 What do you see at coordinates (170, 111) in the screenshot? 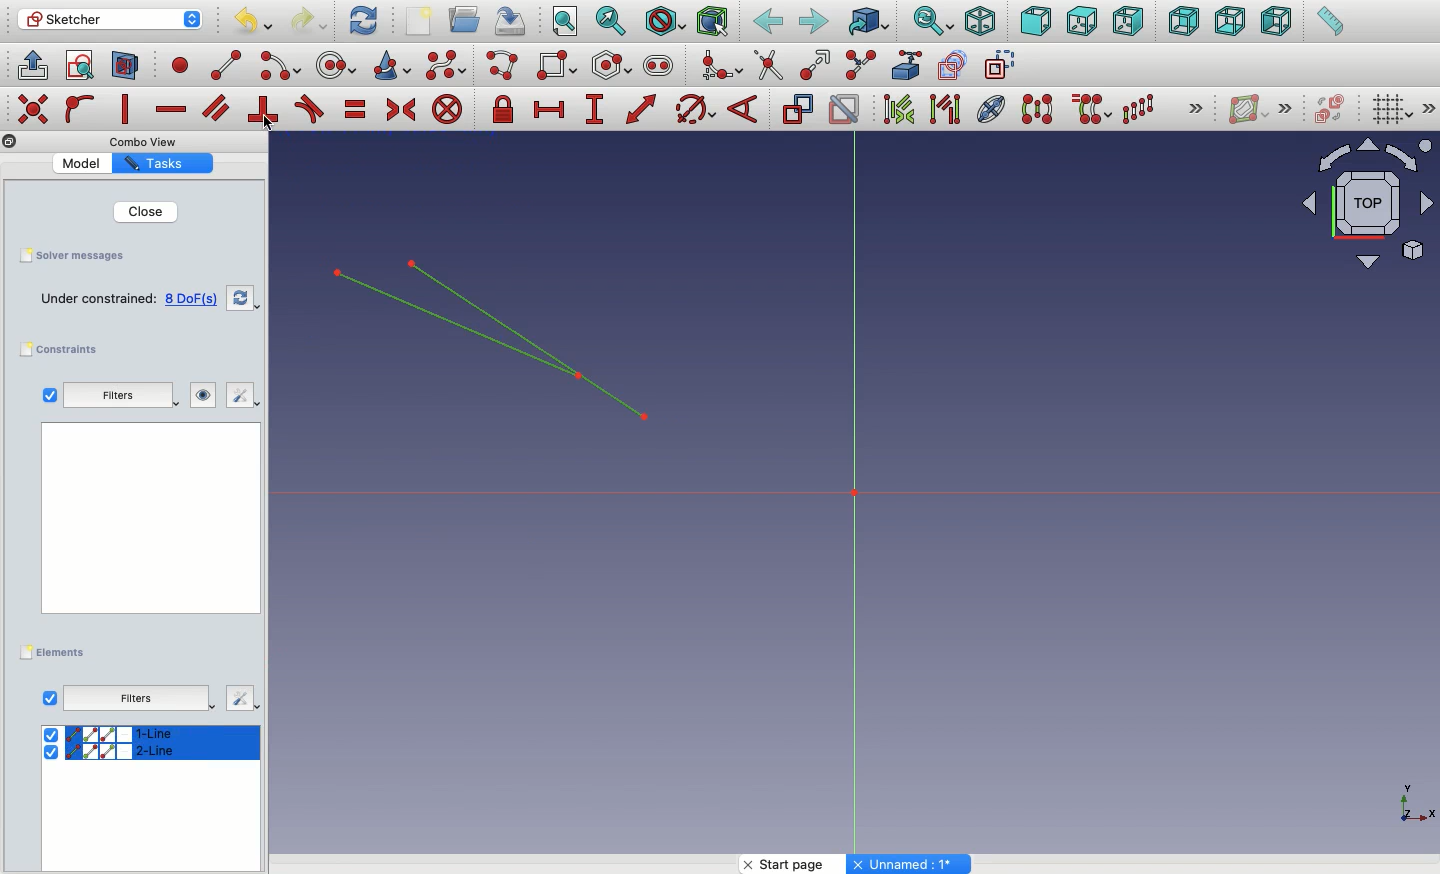
I see `Constrain horizontally` at bounding box center [170, 111].